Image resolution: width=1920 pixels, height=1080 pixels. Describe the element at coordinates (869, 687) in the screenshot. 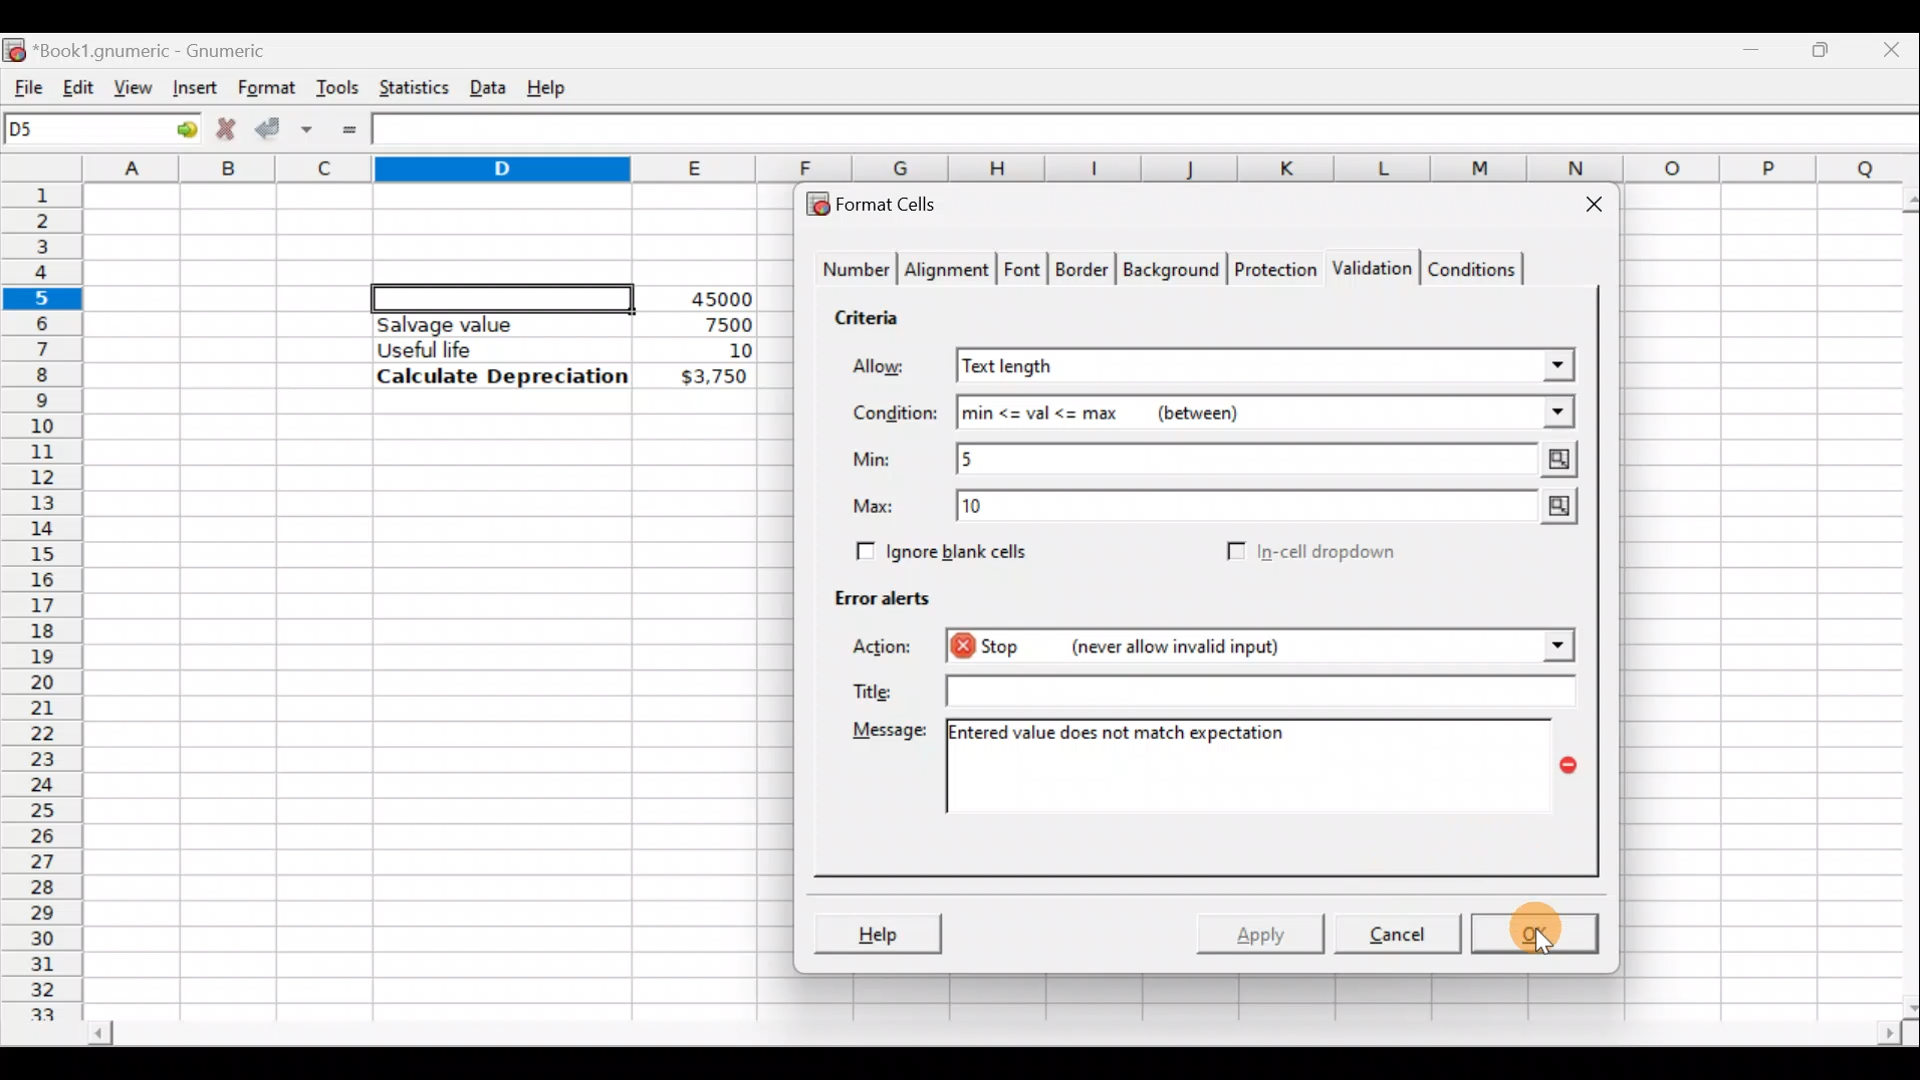

I see `Title` at that location.